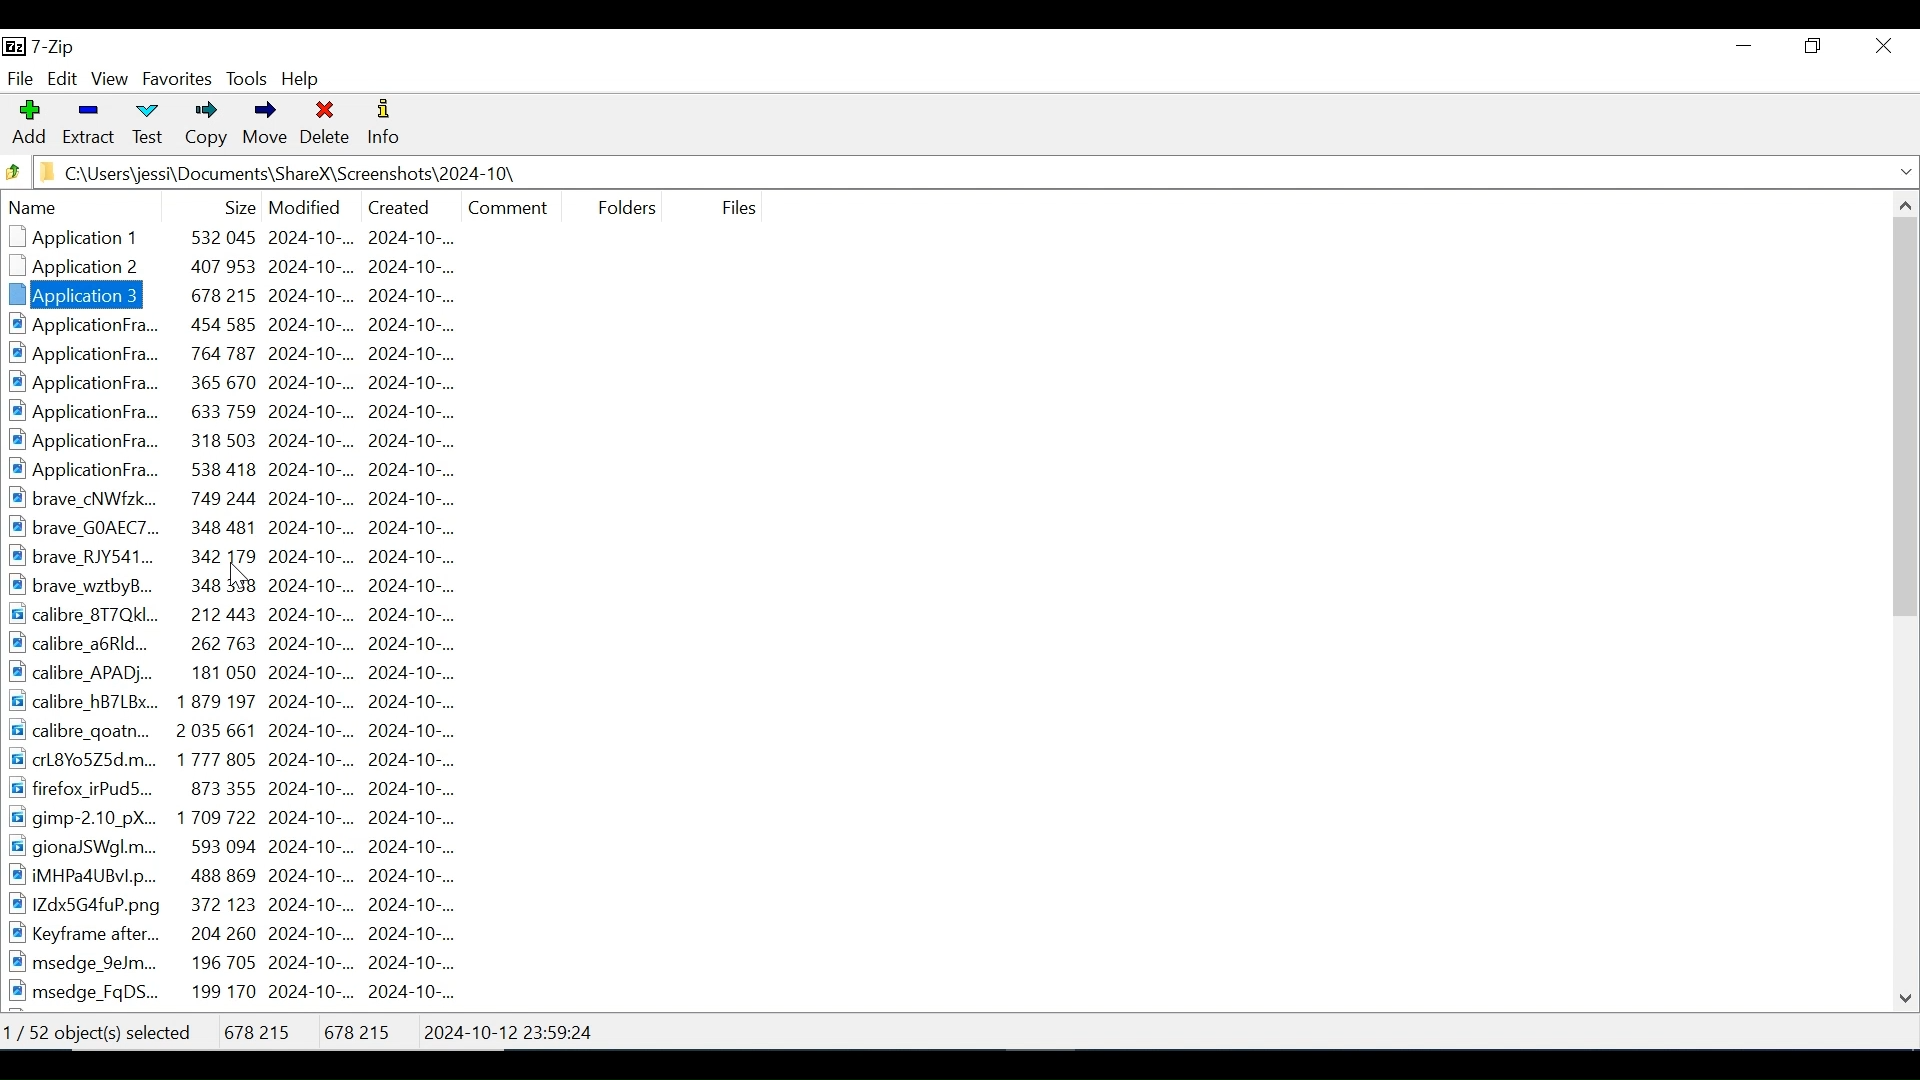  What do you see at coordinates (249, 326) in the screenshot?
I see `ApplicationFra... 454 585 2024-10-... 2024-10-...` at bounding box center [249, 326].